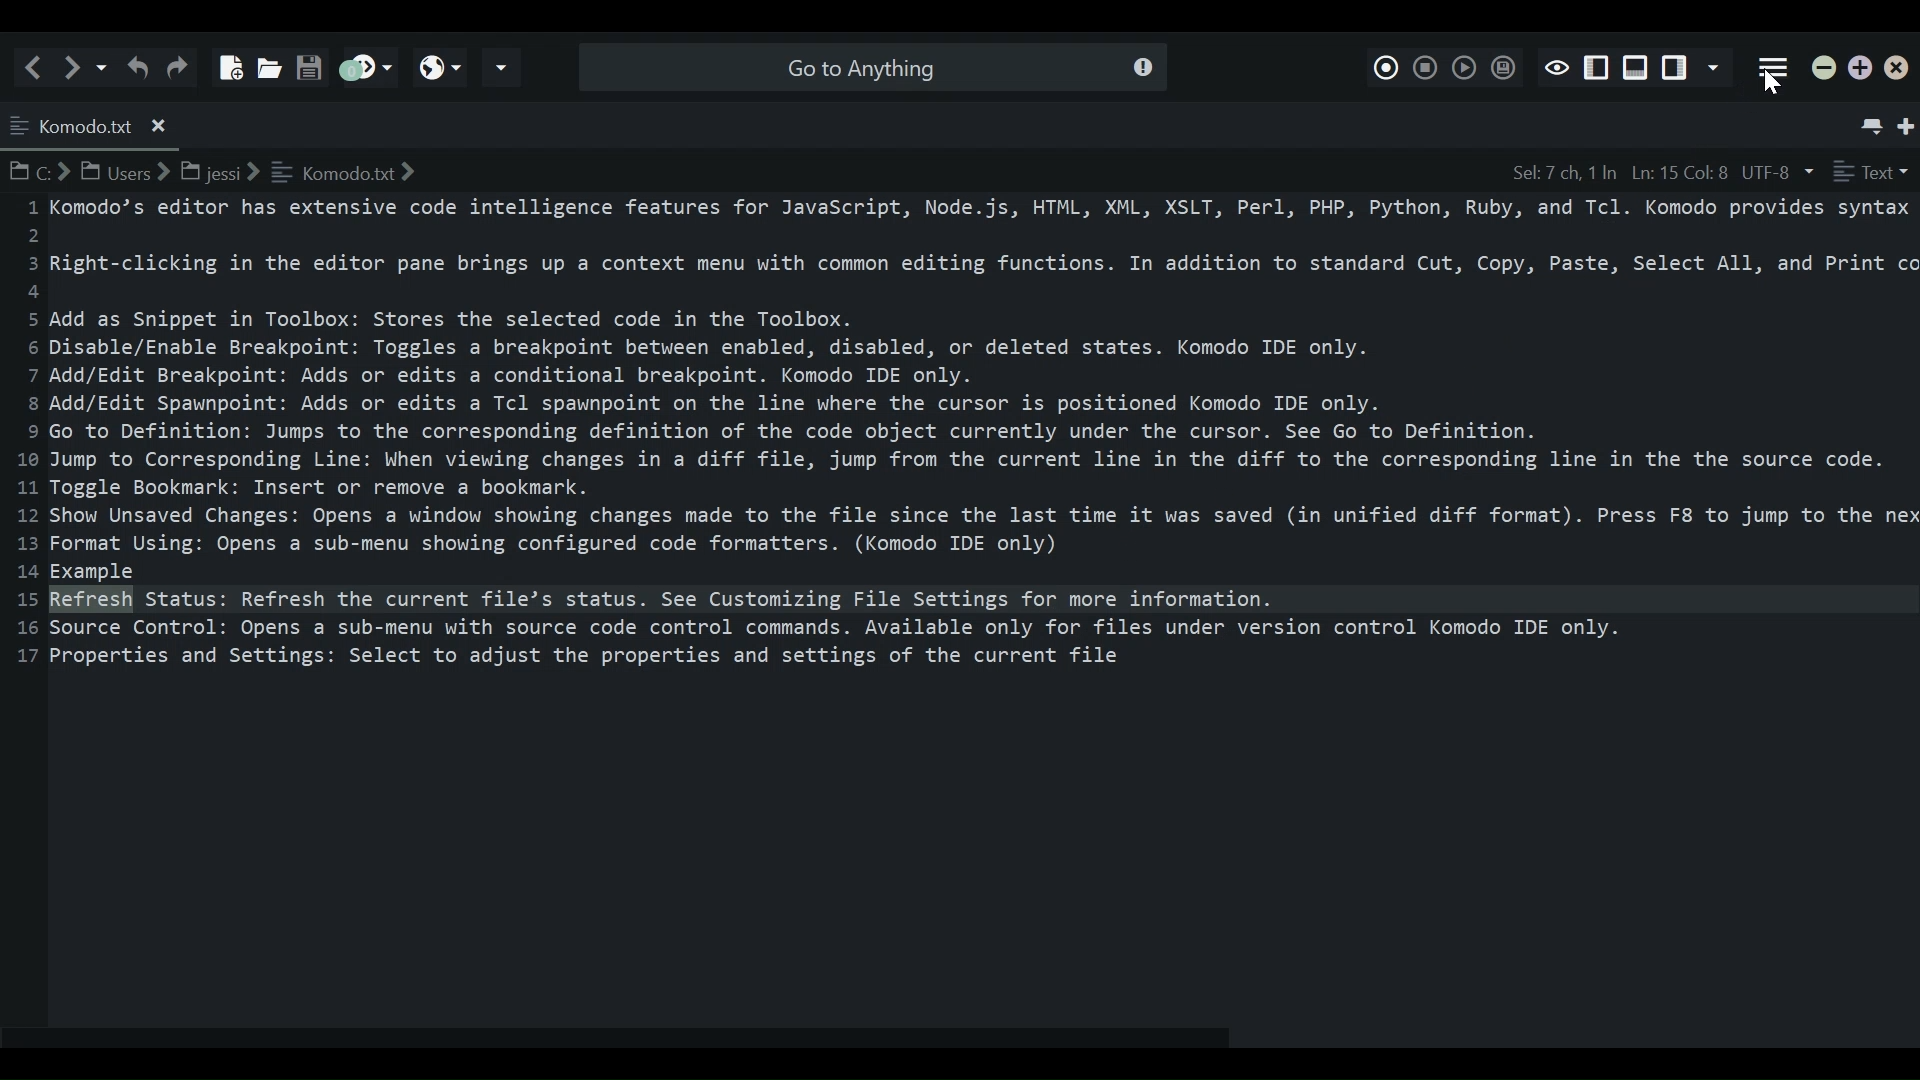 Image resolution: width=1920 pixels, height=1080 pixels. Describe the element at coordinates (1774, 69) in the screenshot. I see `Application menu` at that location.